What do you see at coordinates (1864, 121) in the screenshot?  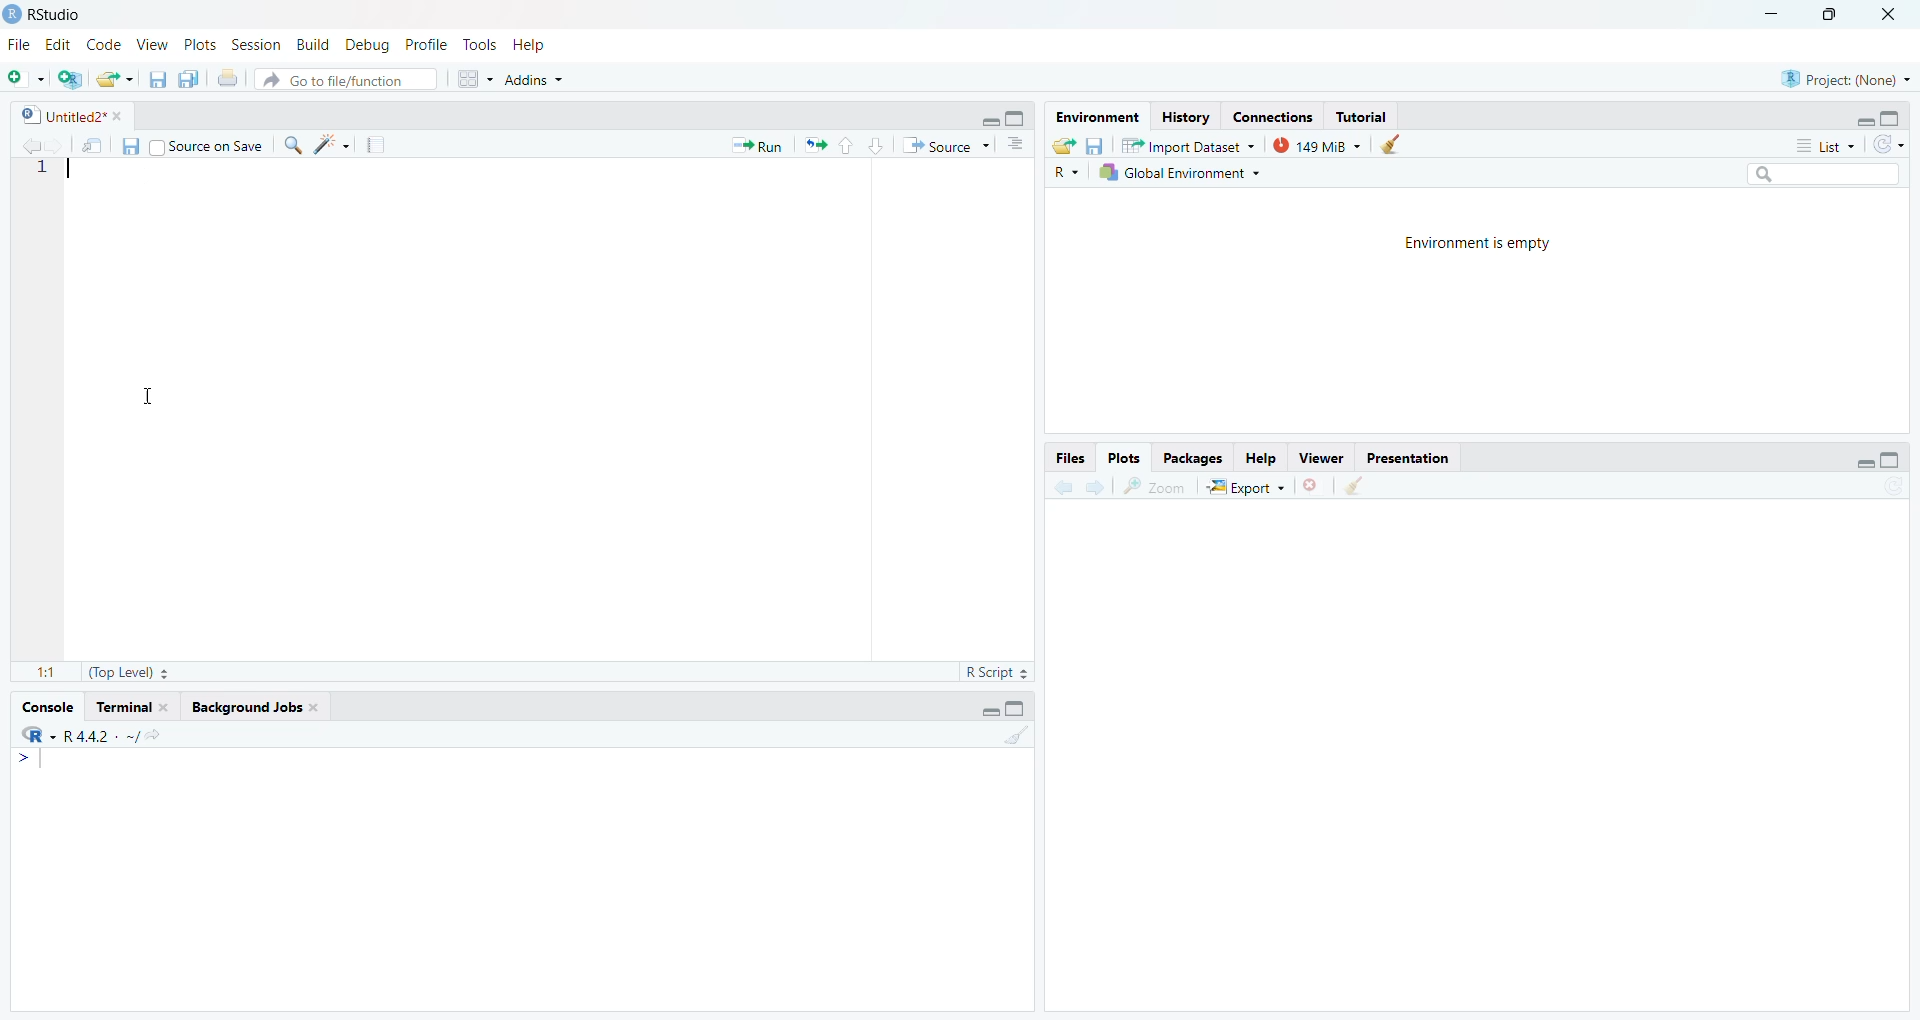 I see `Minimize` at bounding box center [1864, 121].